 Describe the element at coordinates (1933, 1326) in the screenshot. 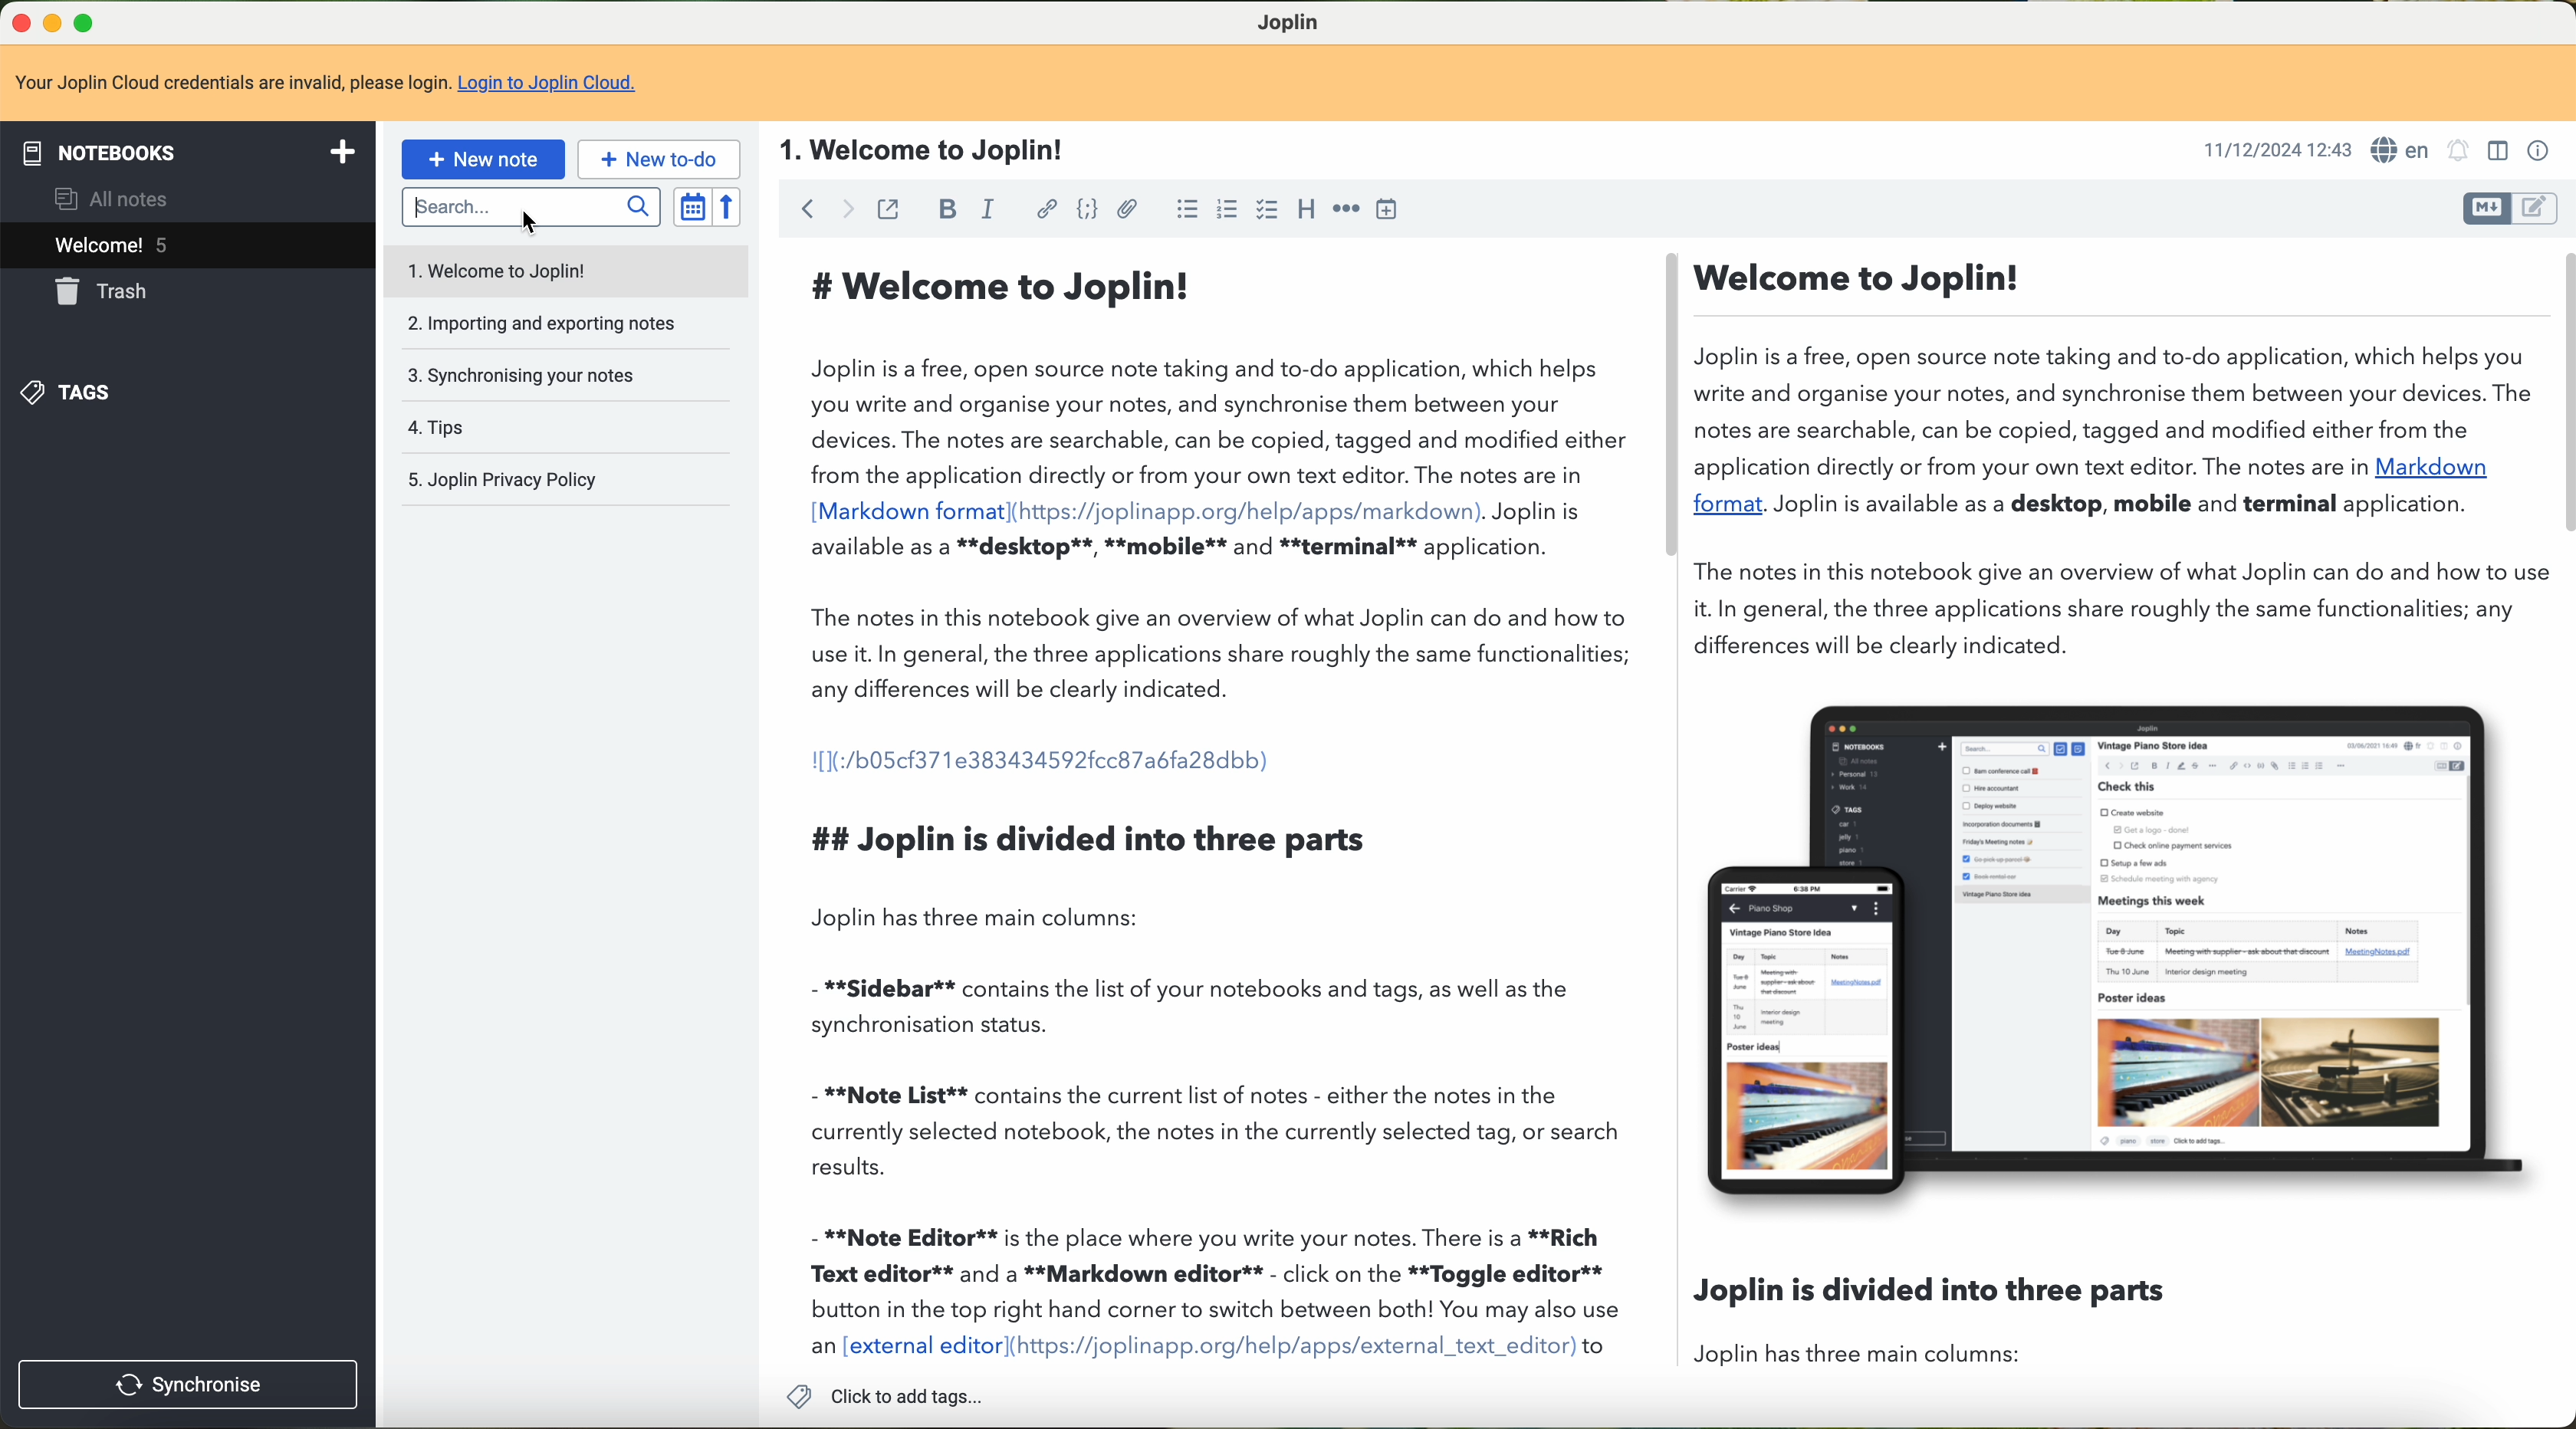

I see `Joplin is dividied into three parts` at that location.